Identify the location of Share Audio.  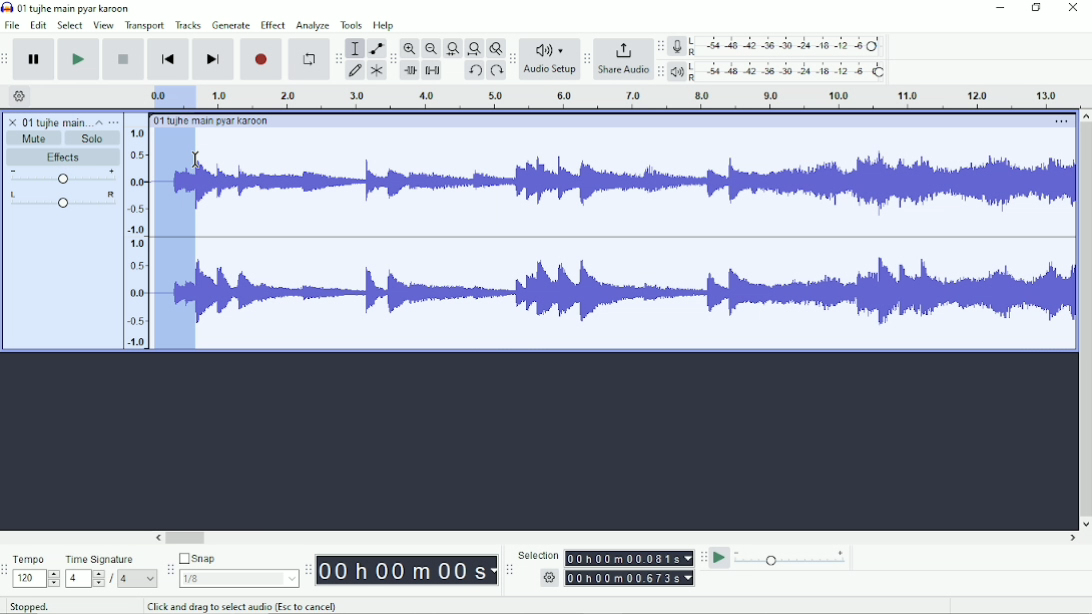
(622, 71).